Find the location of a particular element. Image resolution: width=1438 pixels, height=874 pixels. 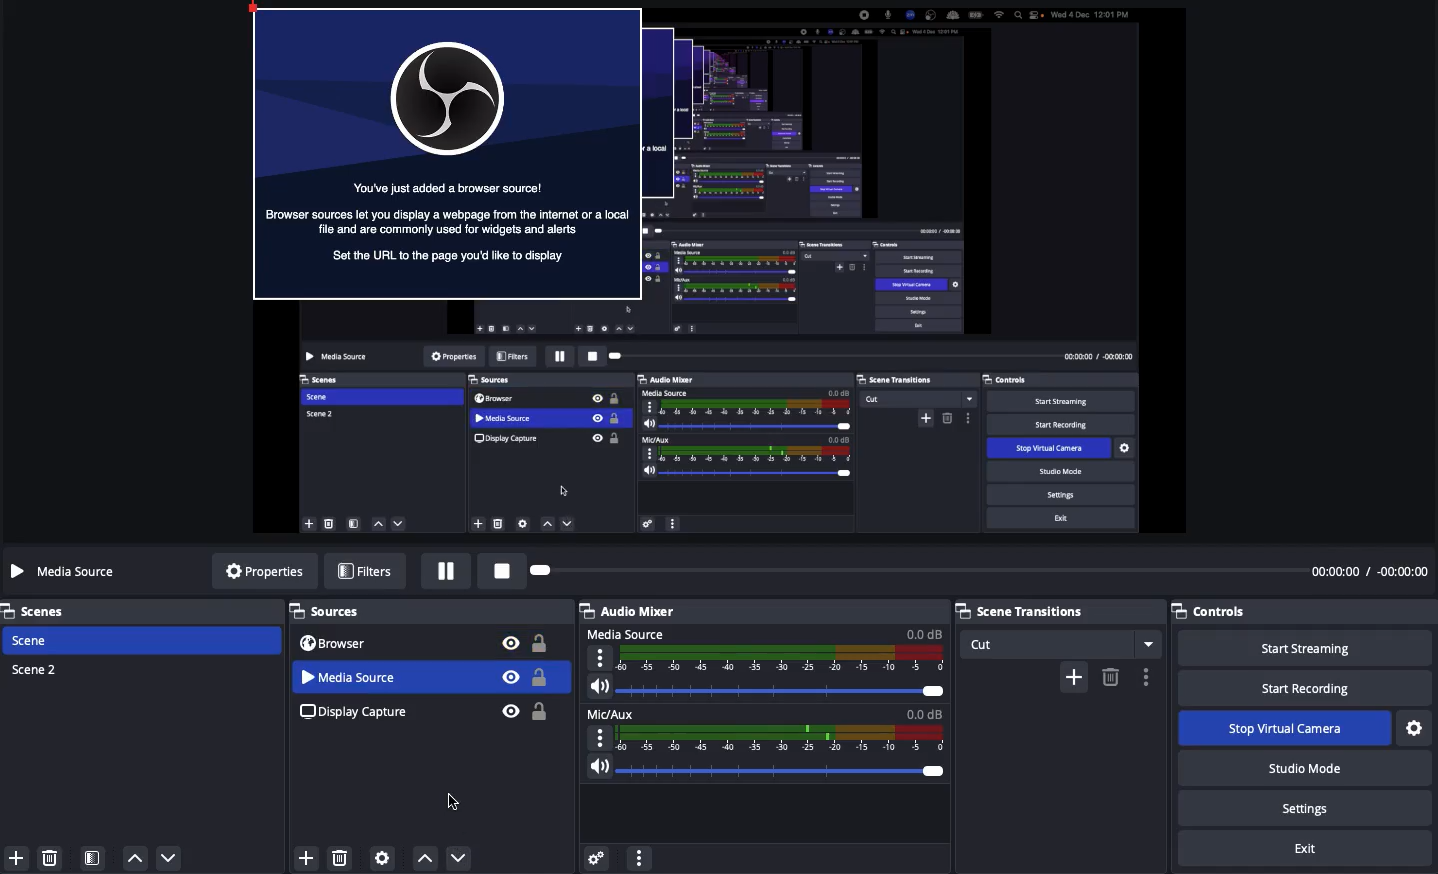

Media Source is located at coordinates (392, 676).